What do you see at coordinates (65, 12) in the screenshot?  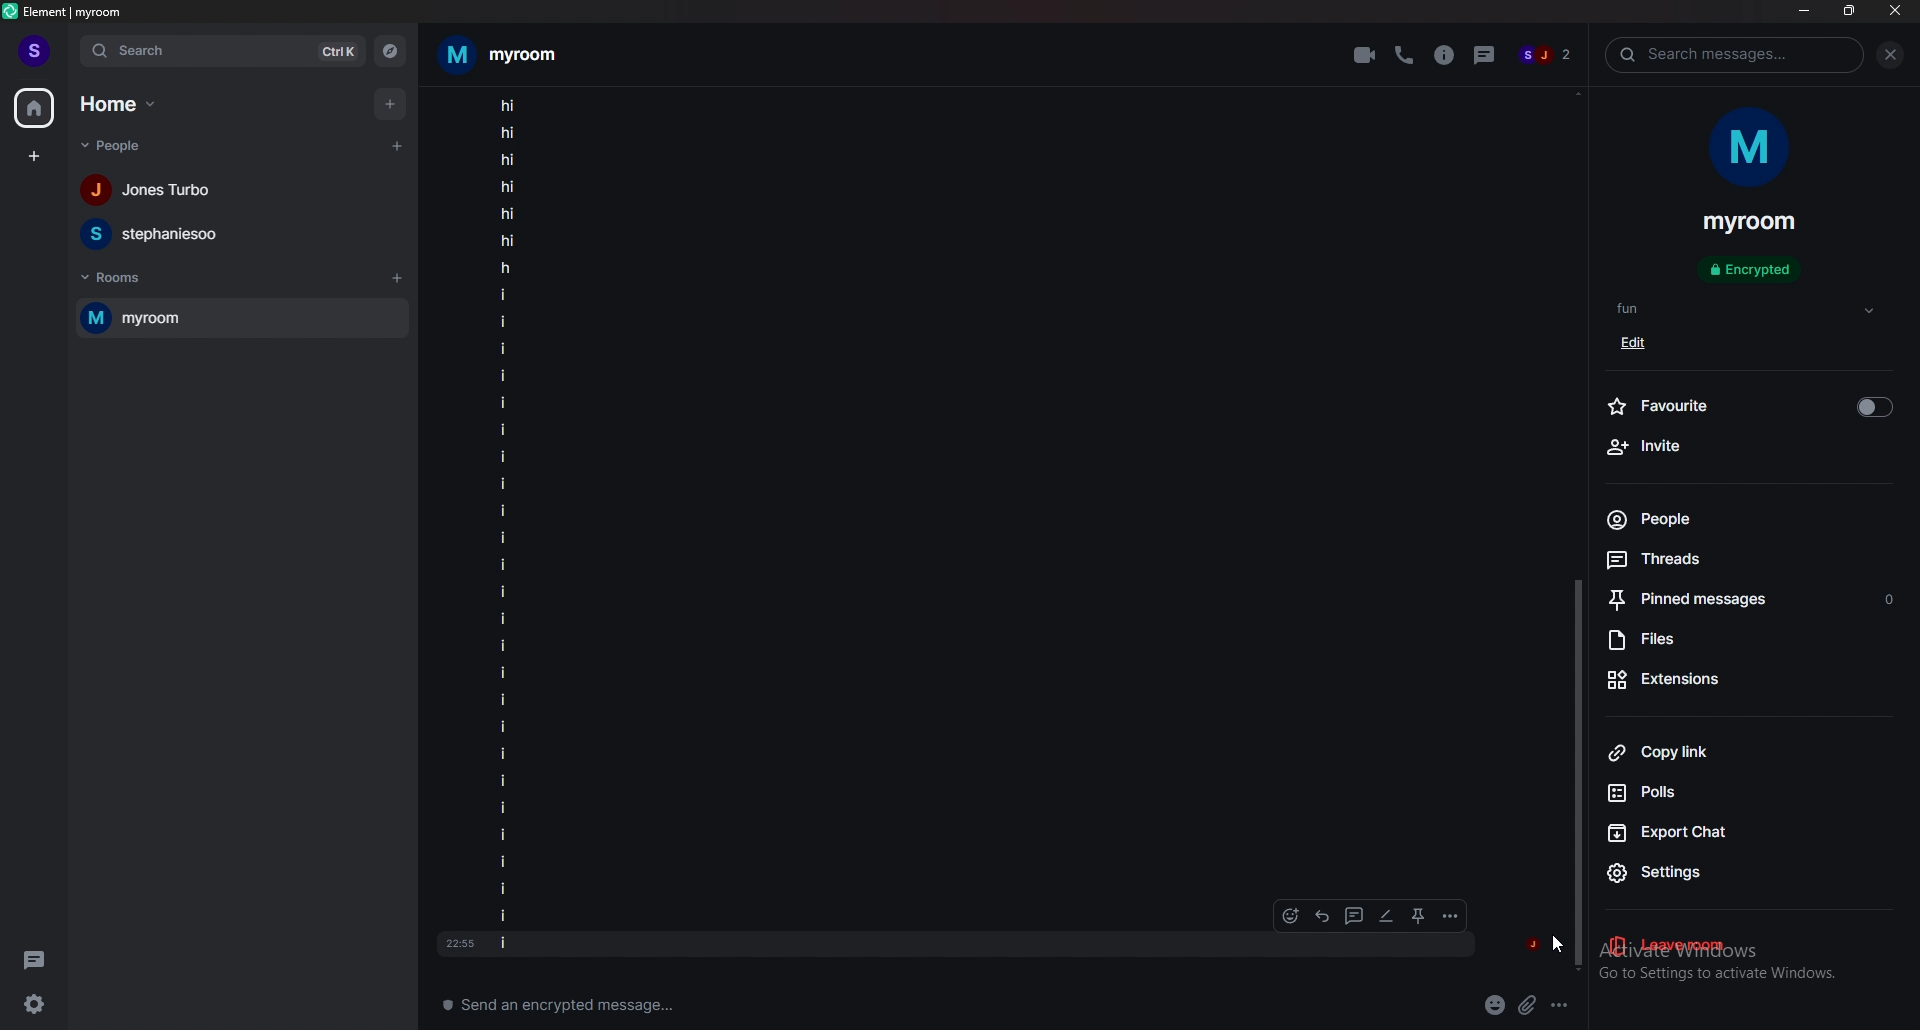 I see `element | myroom` at bounding box center [65, 12].